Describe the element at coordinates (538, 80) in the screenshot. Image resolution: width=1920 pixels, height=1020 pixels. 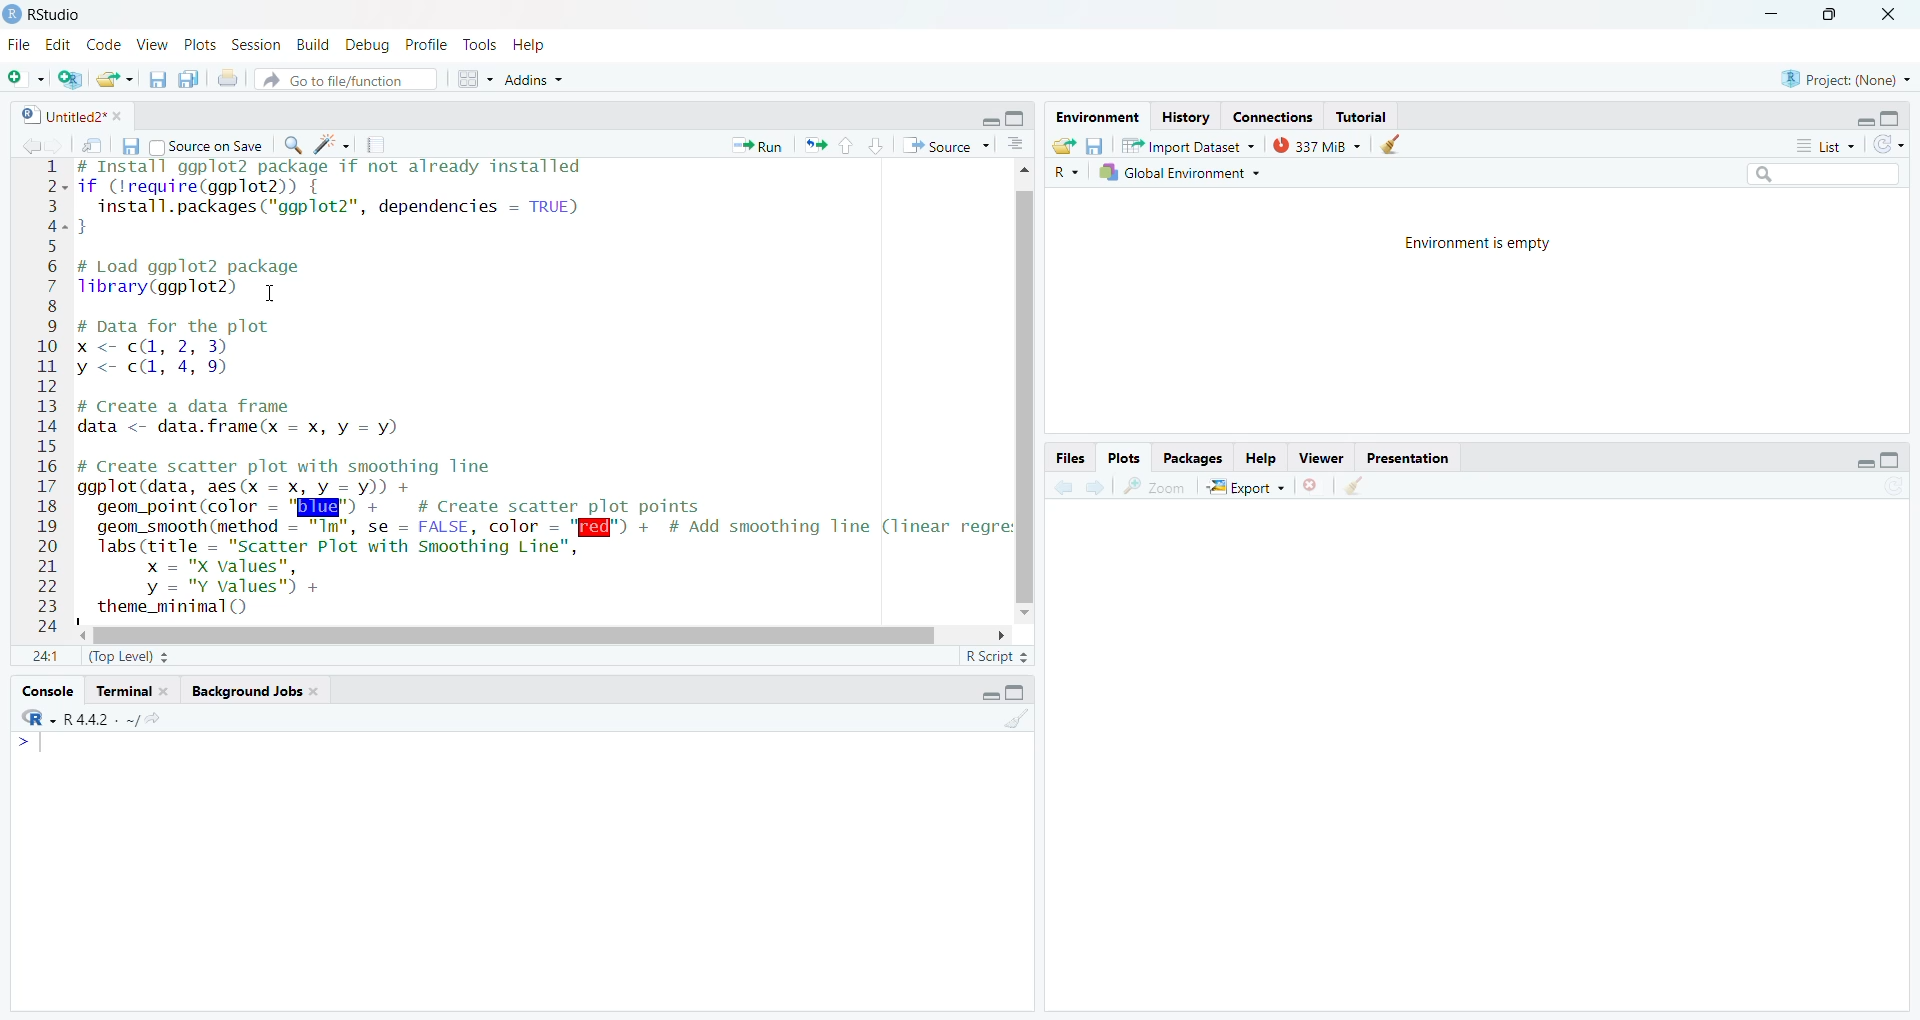
I see ` Addins ~` at that location.